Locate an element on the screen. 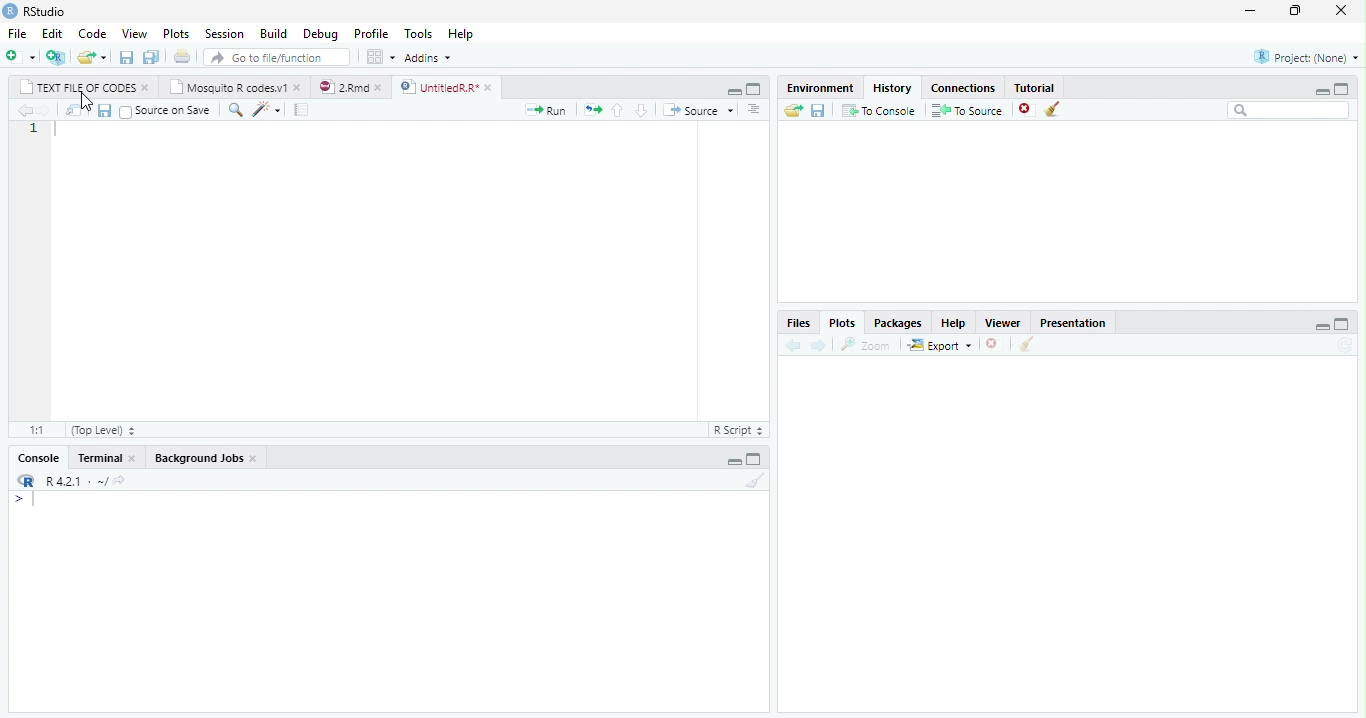  go forward is located at coordinates (42, 111).